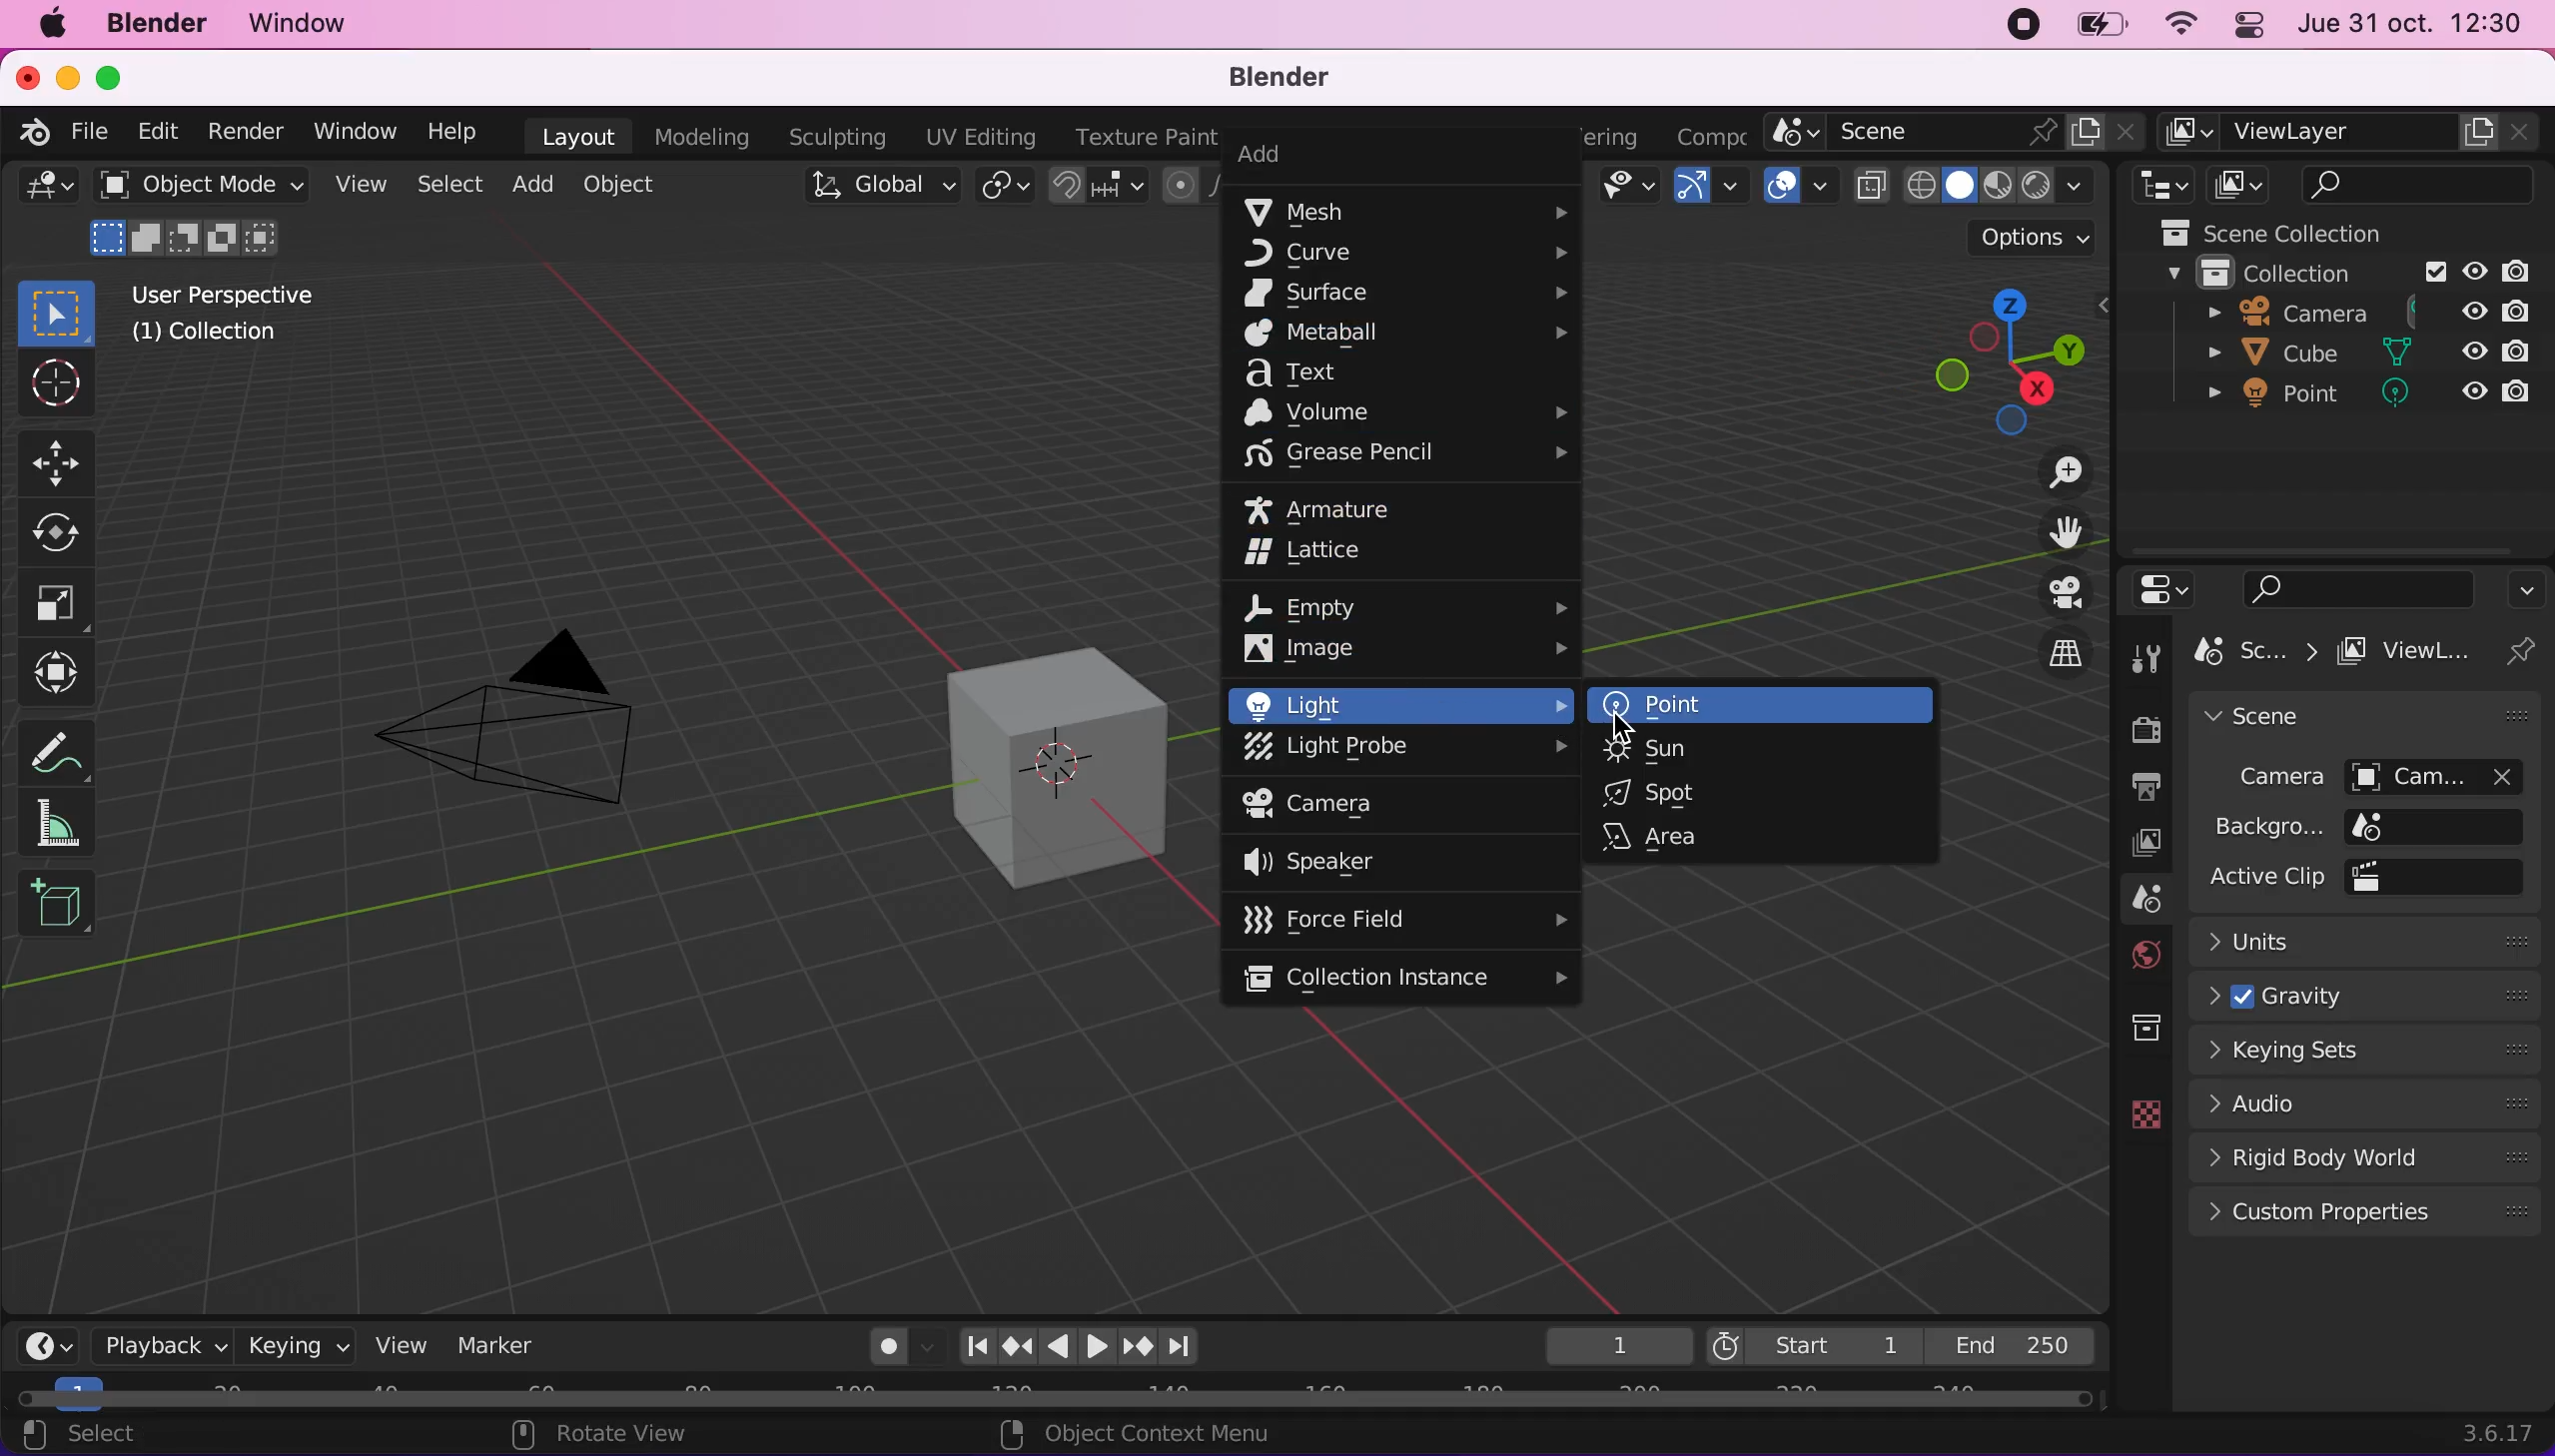  I want to click on panel control, so click(2253, 26).